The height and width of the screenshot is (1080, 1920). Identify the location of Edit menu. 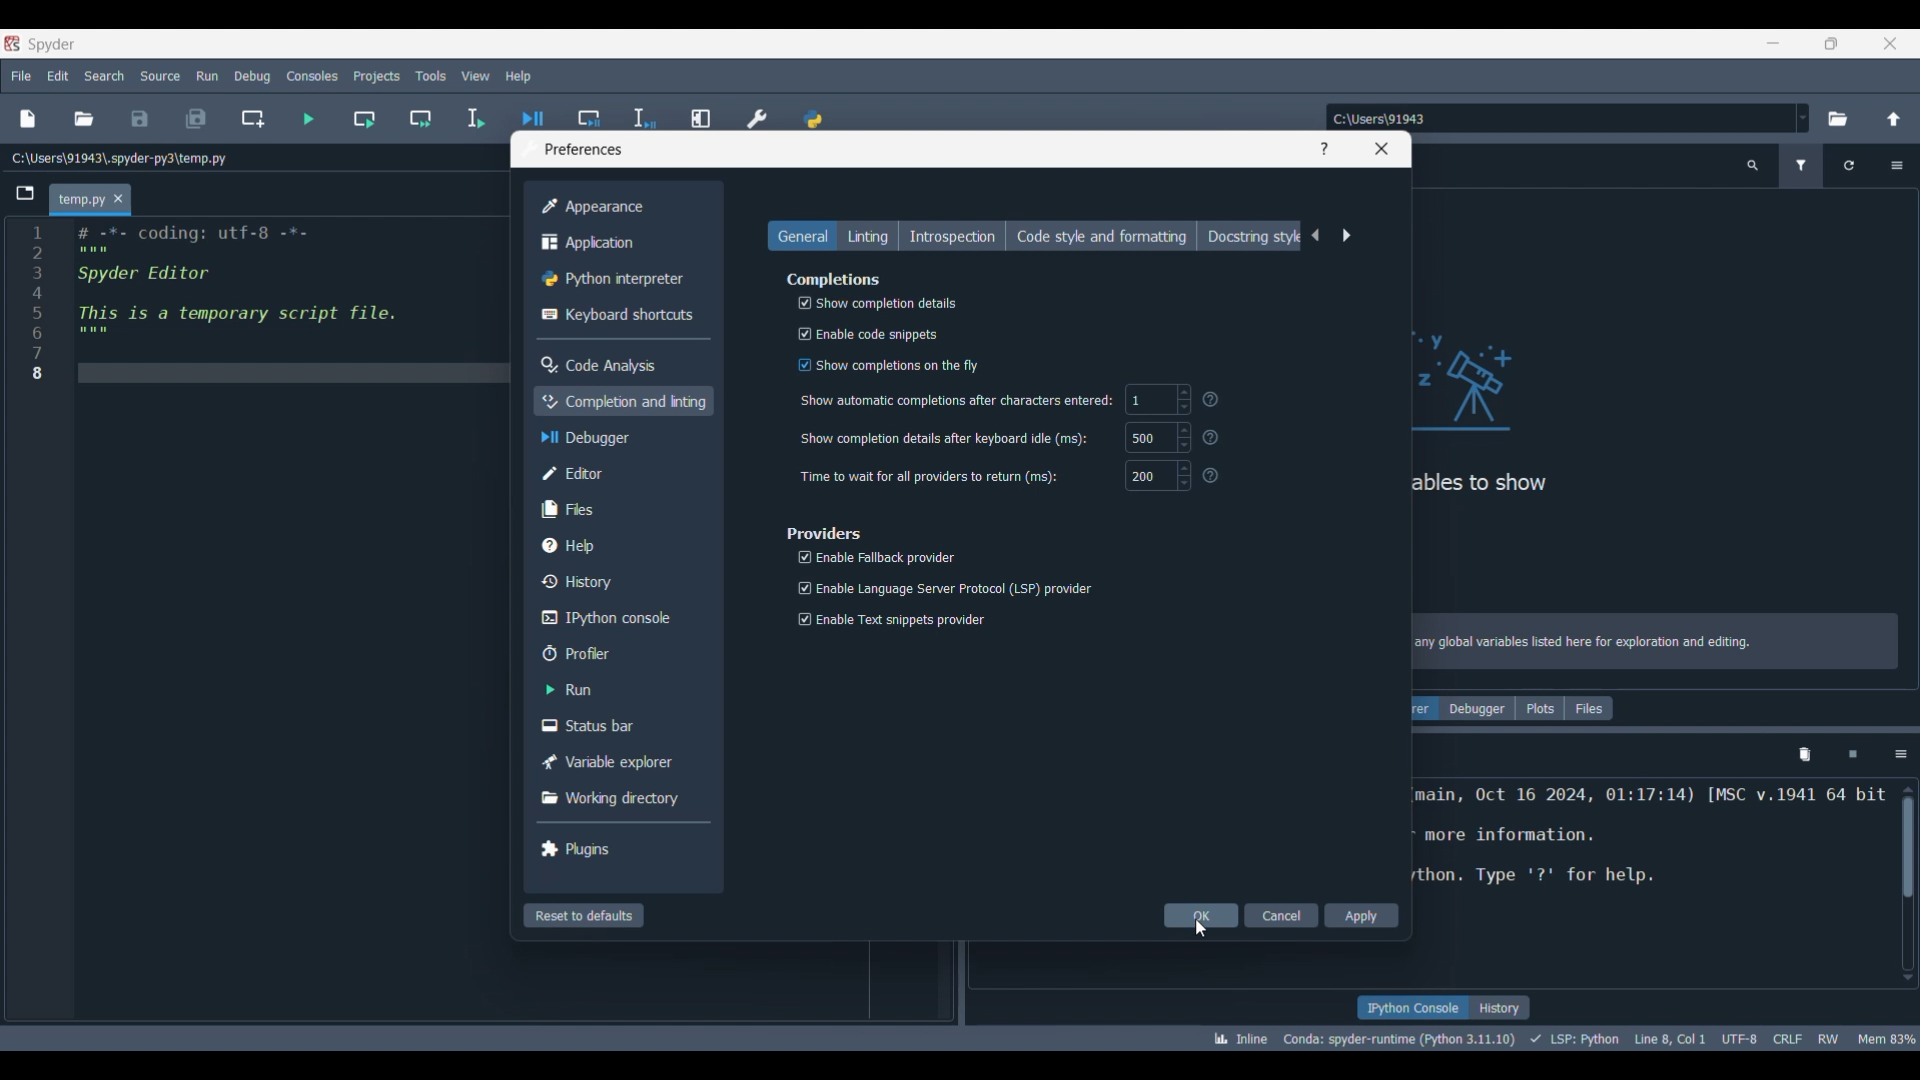
(59, 76).